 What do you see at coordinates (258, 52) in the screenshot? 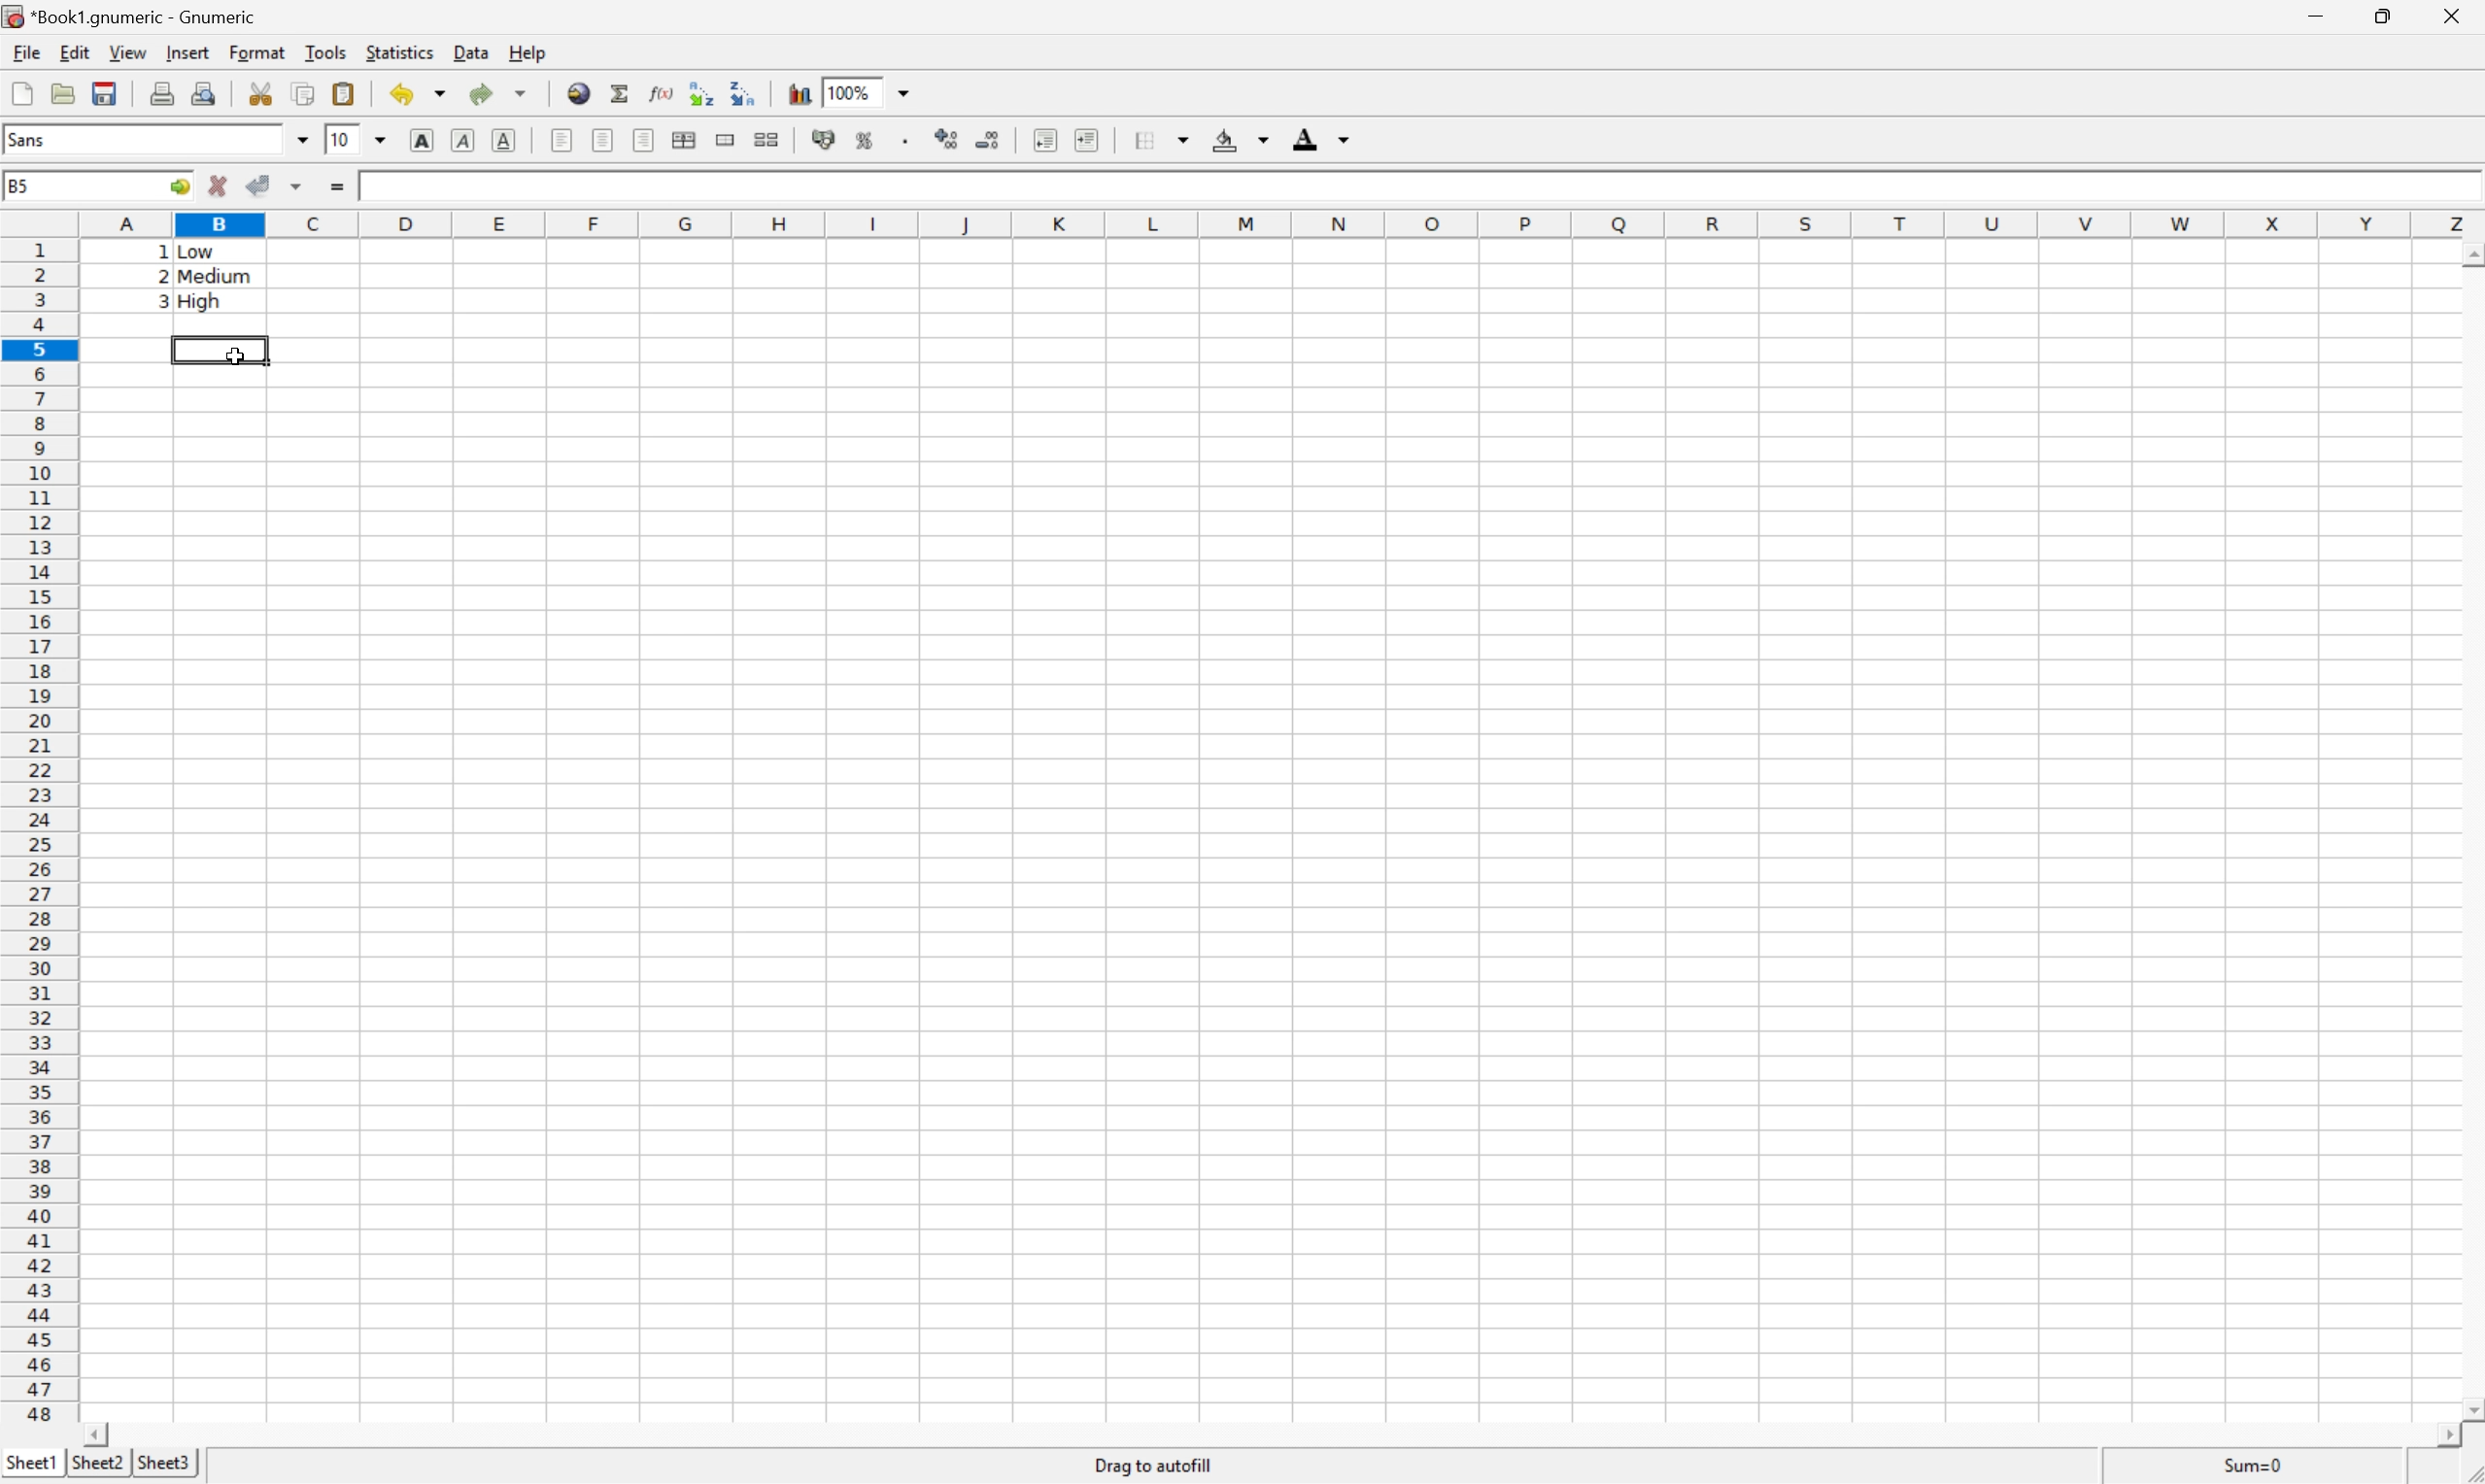
I see `Format` at bounding box center [258, 52].